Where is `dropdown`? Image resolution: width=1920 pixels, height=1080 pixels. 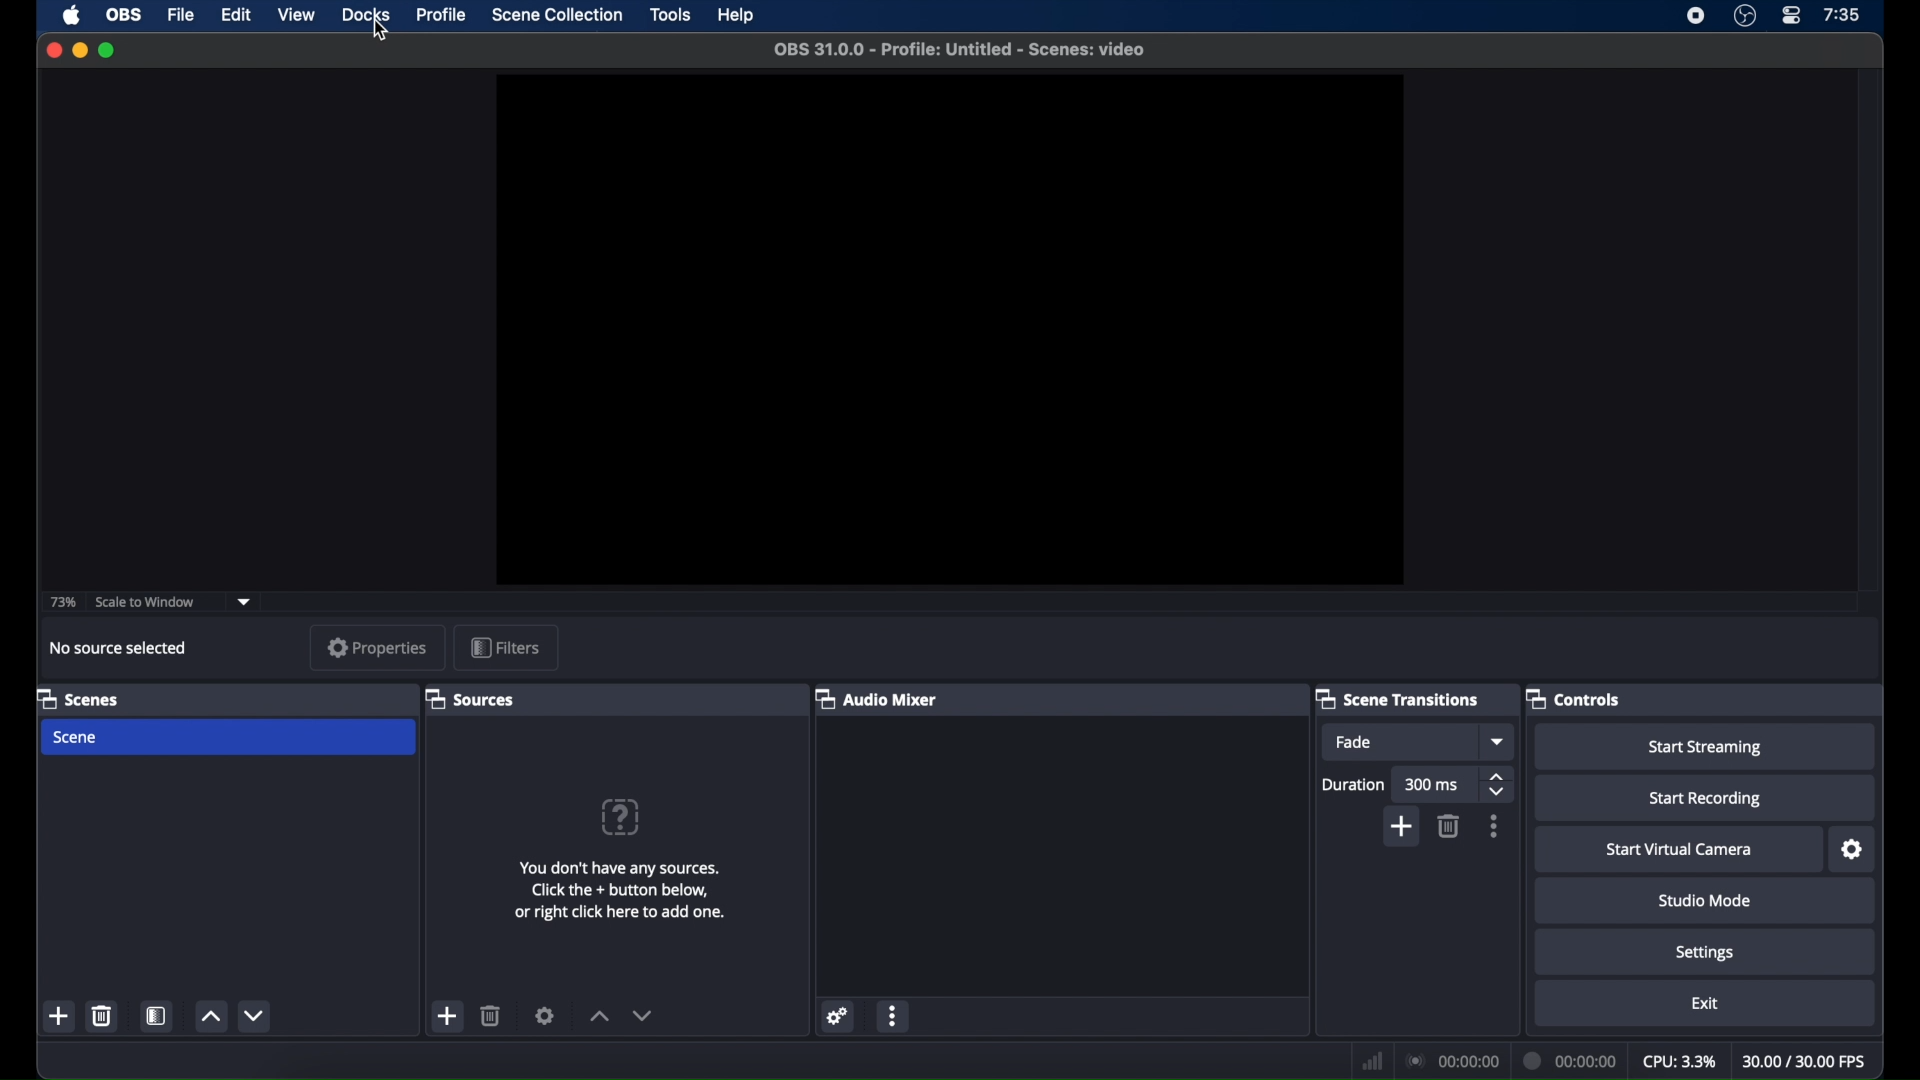 dropdown is located at coordinates (1496, 742).